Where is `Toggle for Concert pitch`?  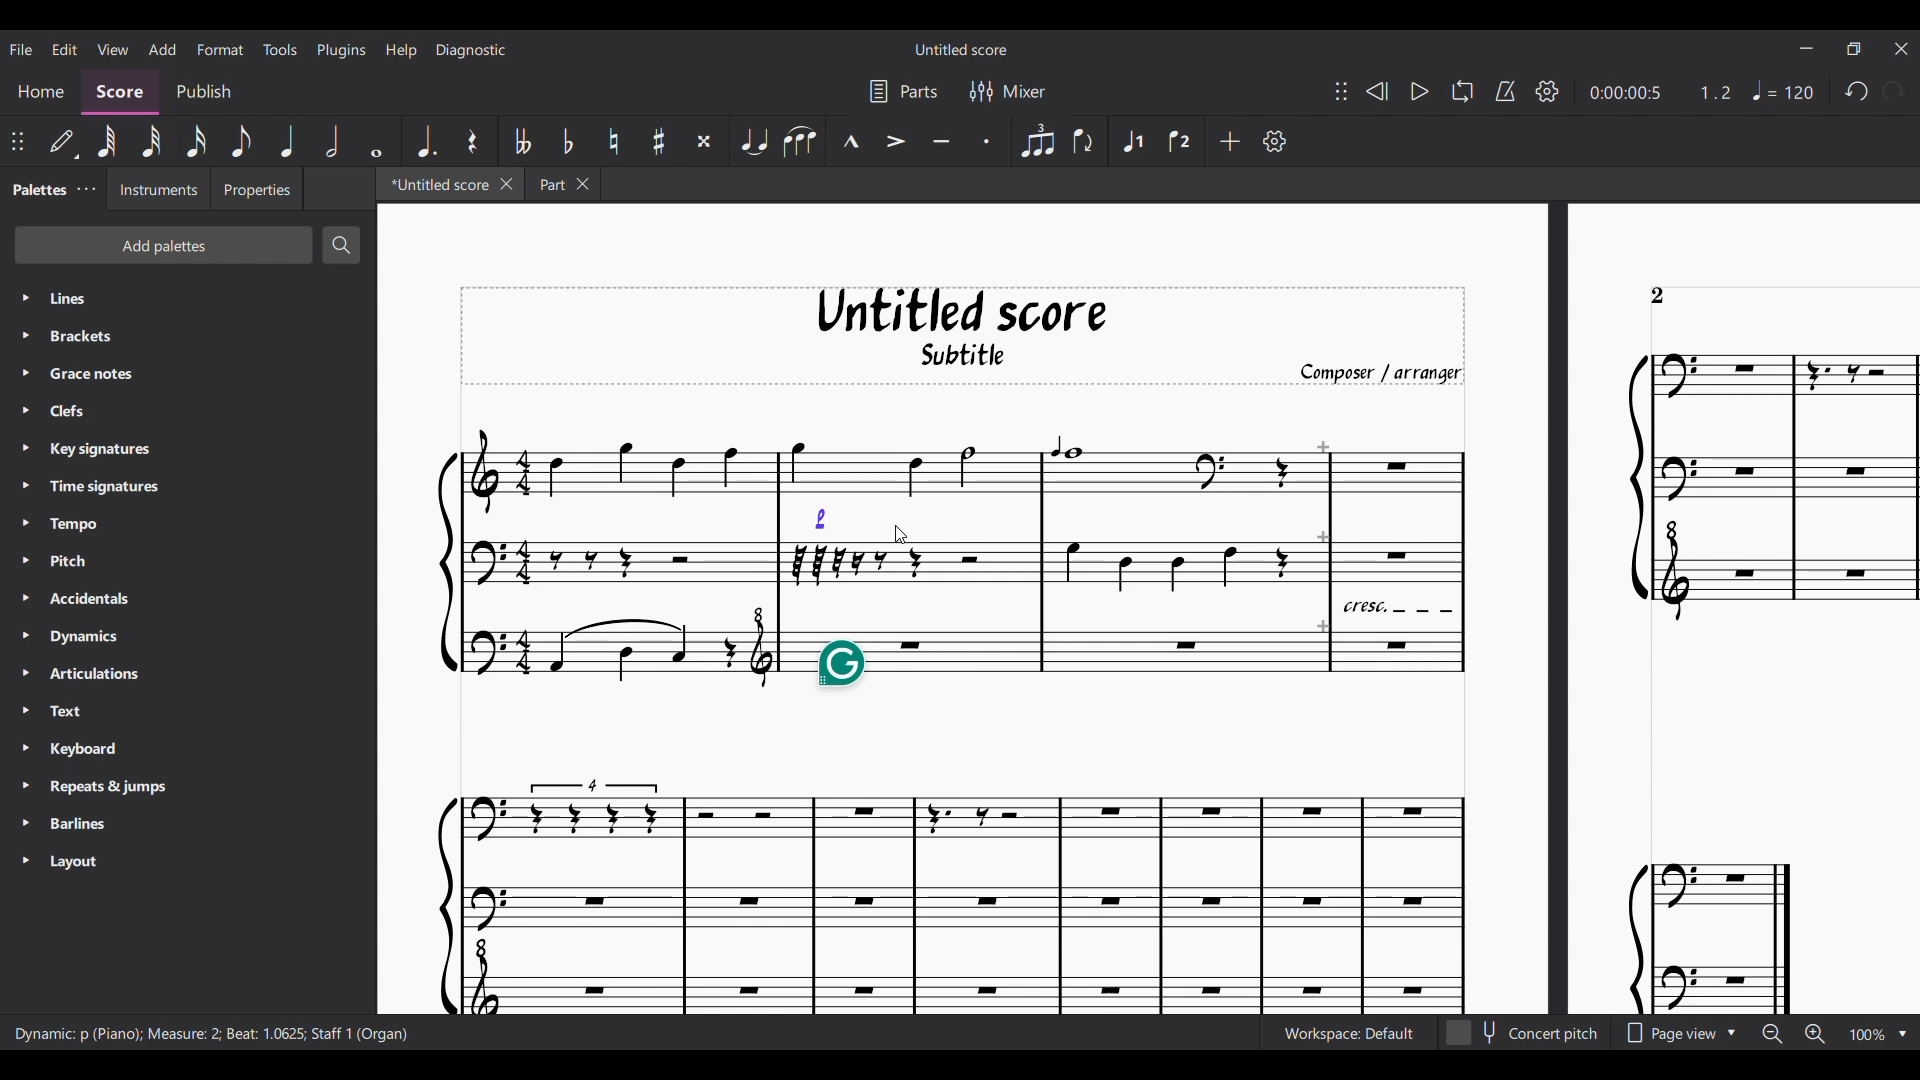 Toggle for Concert pitch is located at coordinates (1524, 1033).